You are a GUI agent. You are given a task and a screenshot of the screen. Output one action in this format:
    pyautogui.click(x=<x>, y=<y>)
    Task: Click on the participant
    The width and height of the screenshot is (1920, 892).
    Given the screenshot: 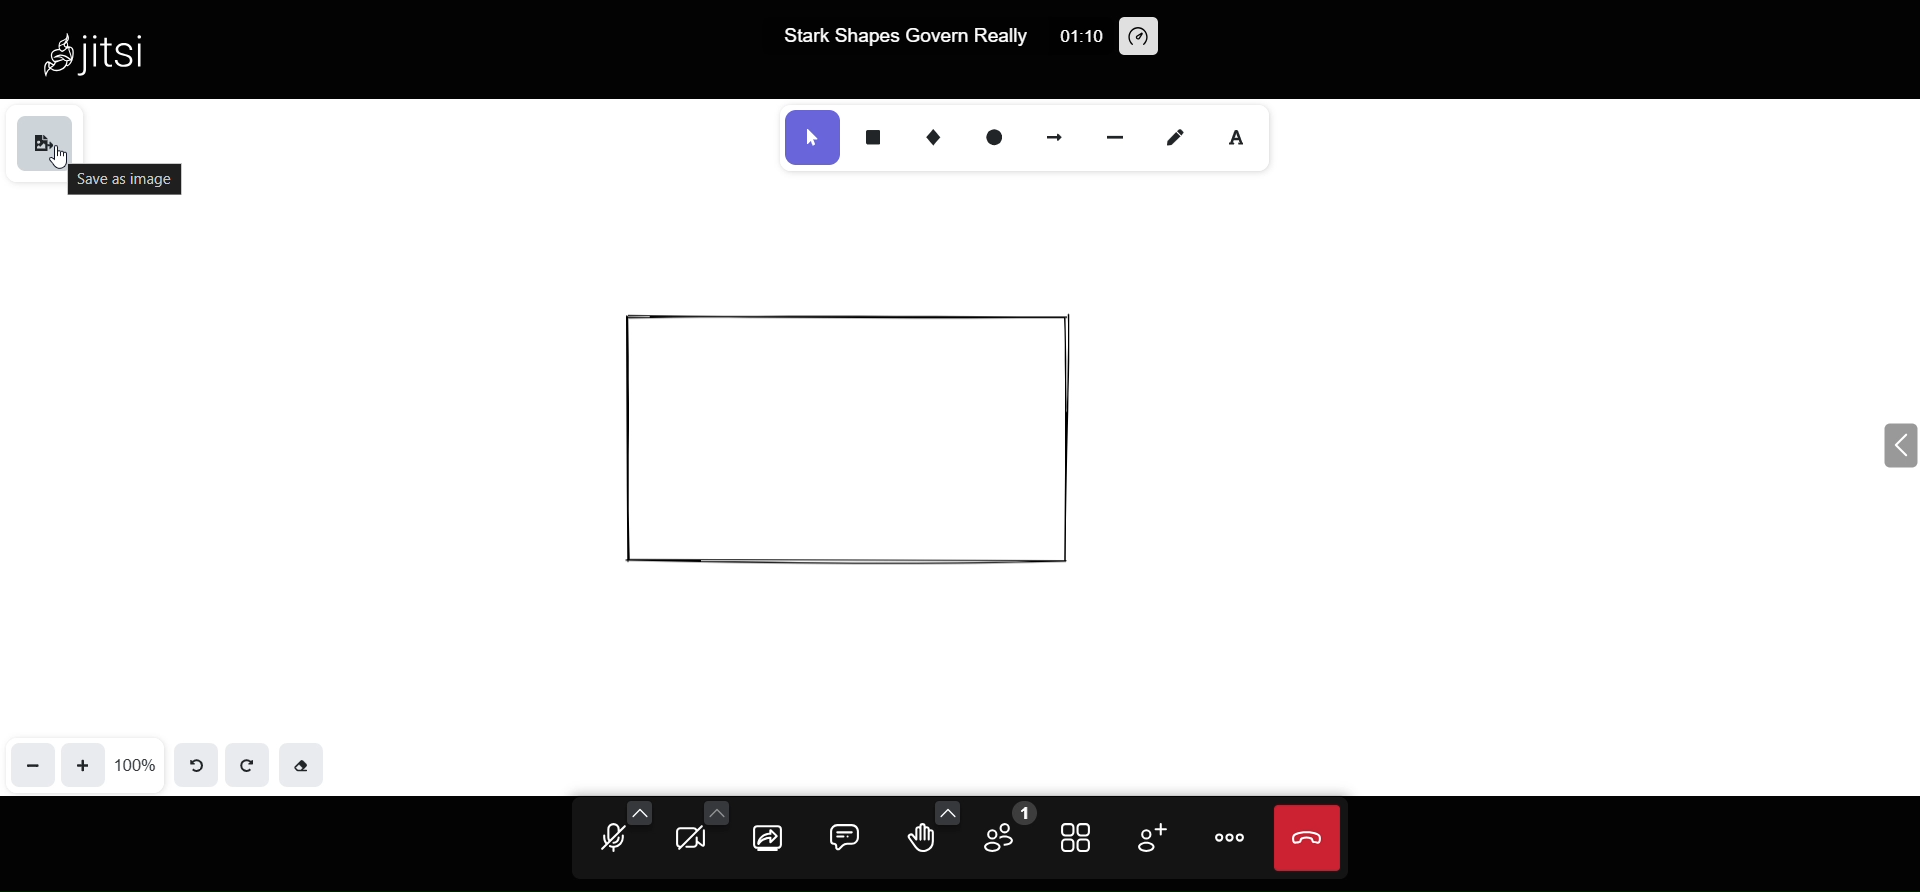 What is the action you would take?
    pyautogui.click(x=1004, y=833)
    